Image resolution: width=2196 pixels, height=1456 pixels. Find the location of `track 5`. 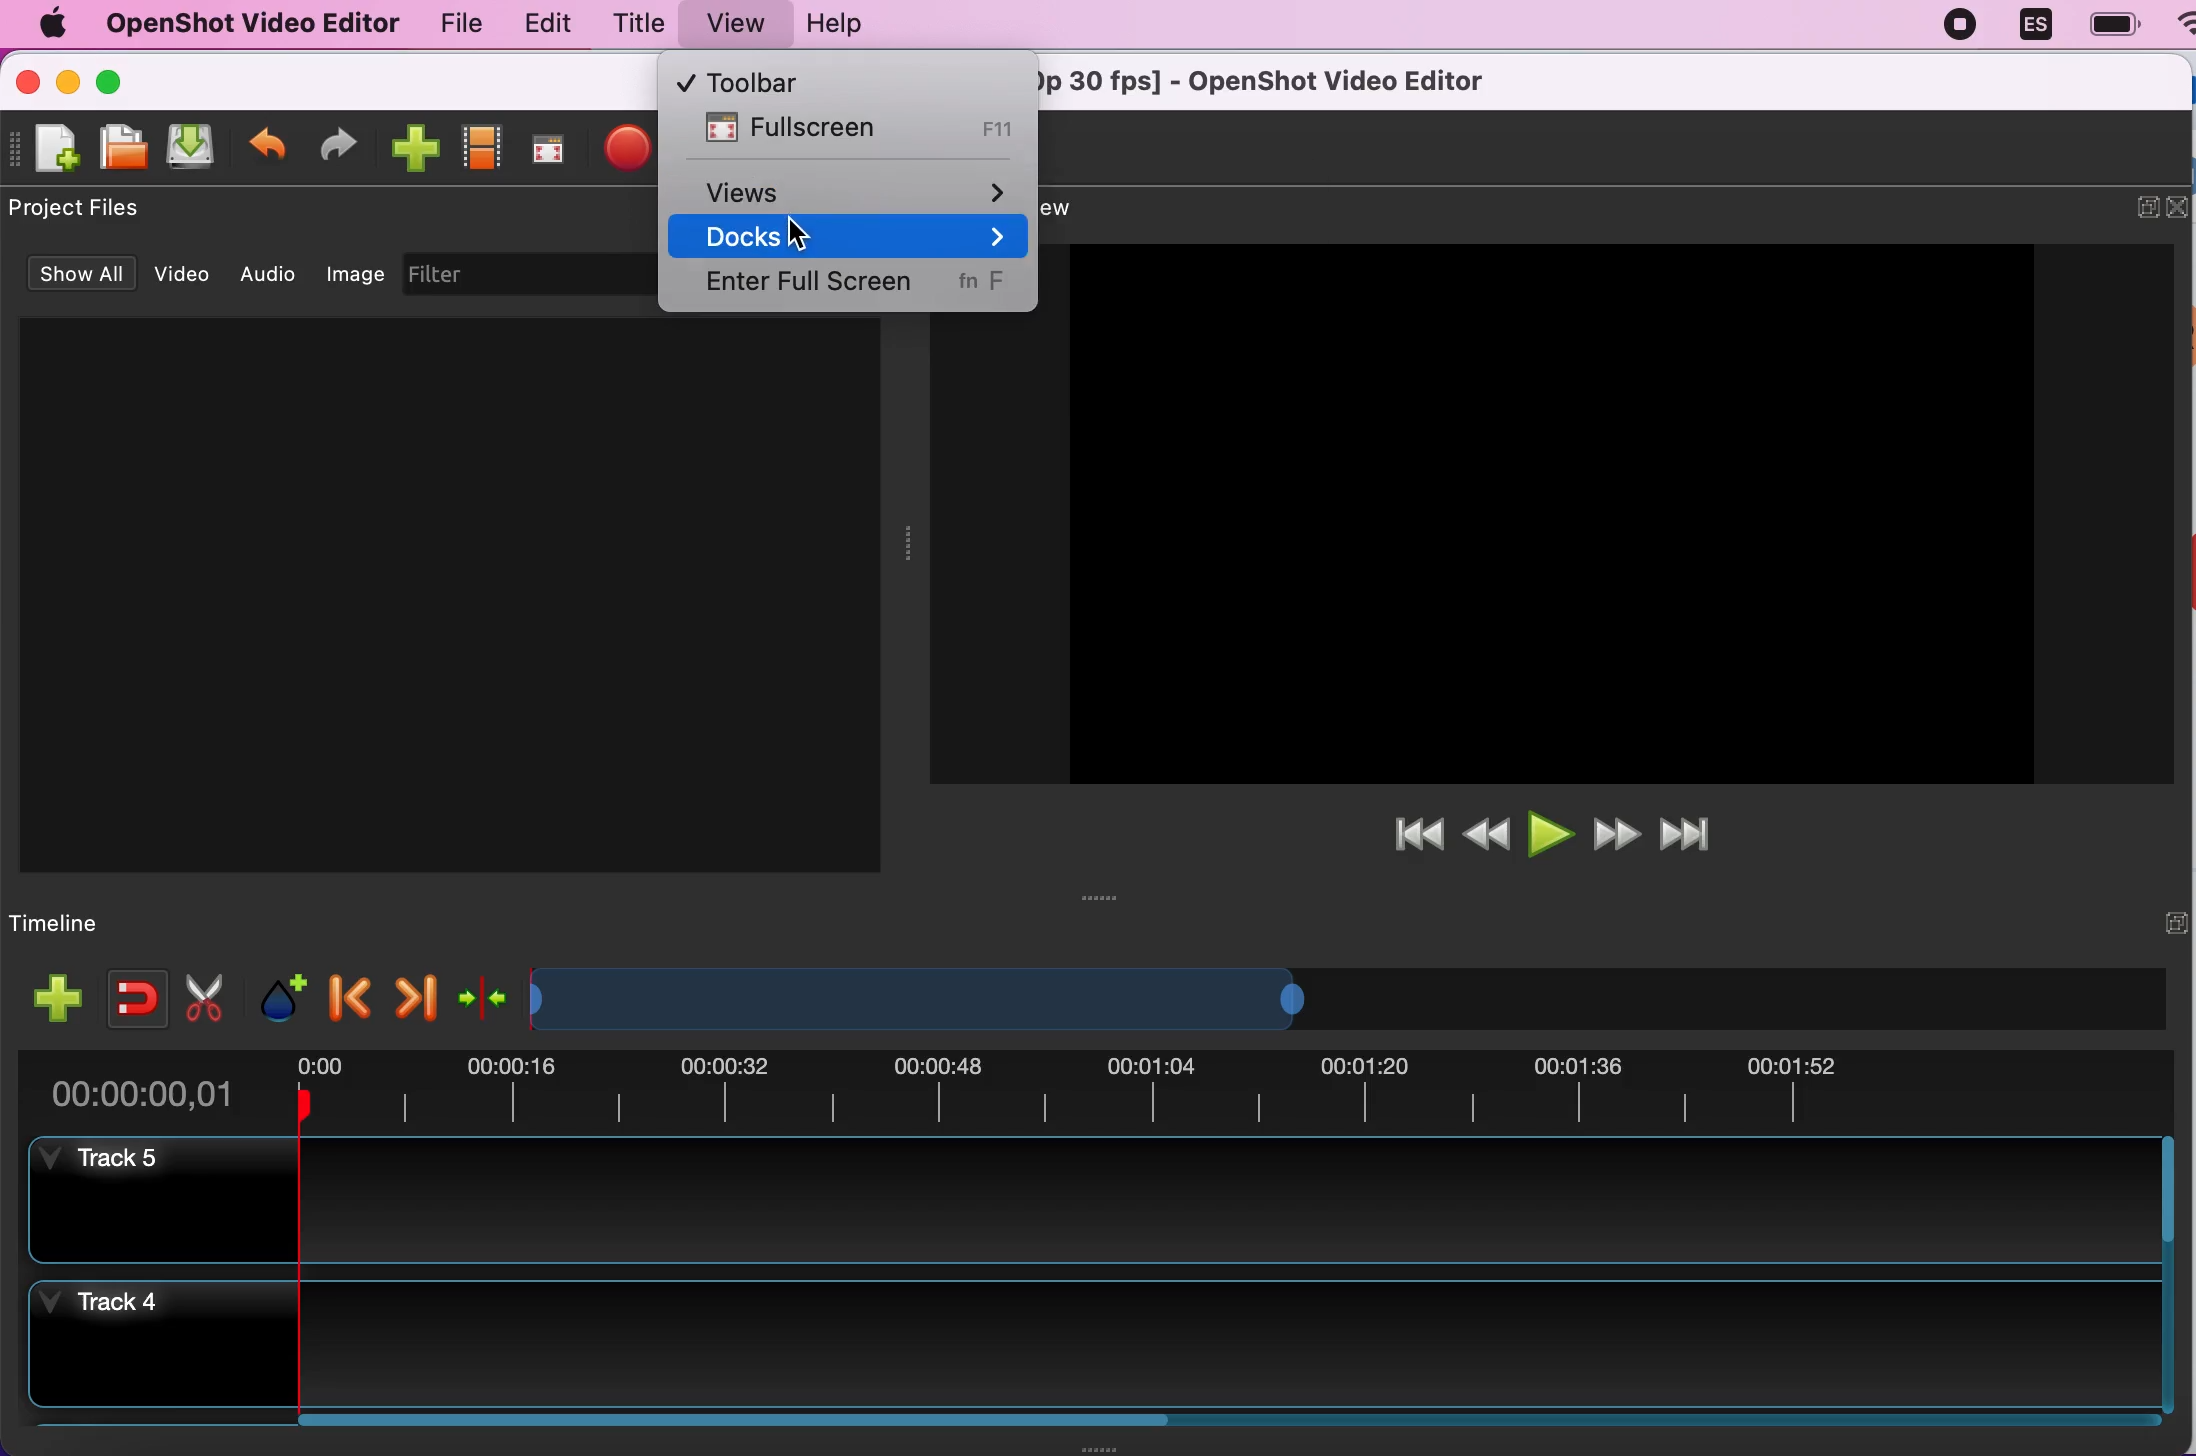

track 5 is located at coordinates (1090, 1201).